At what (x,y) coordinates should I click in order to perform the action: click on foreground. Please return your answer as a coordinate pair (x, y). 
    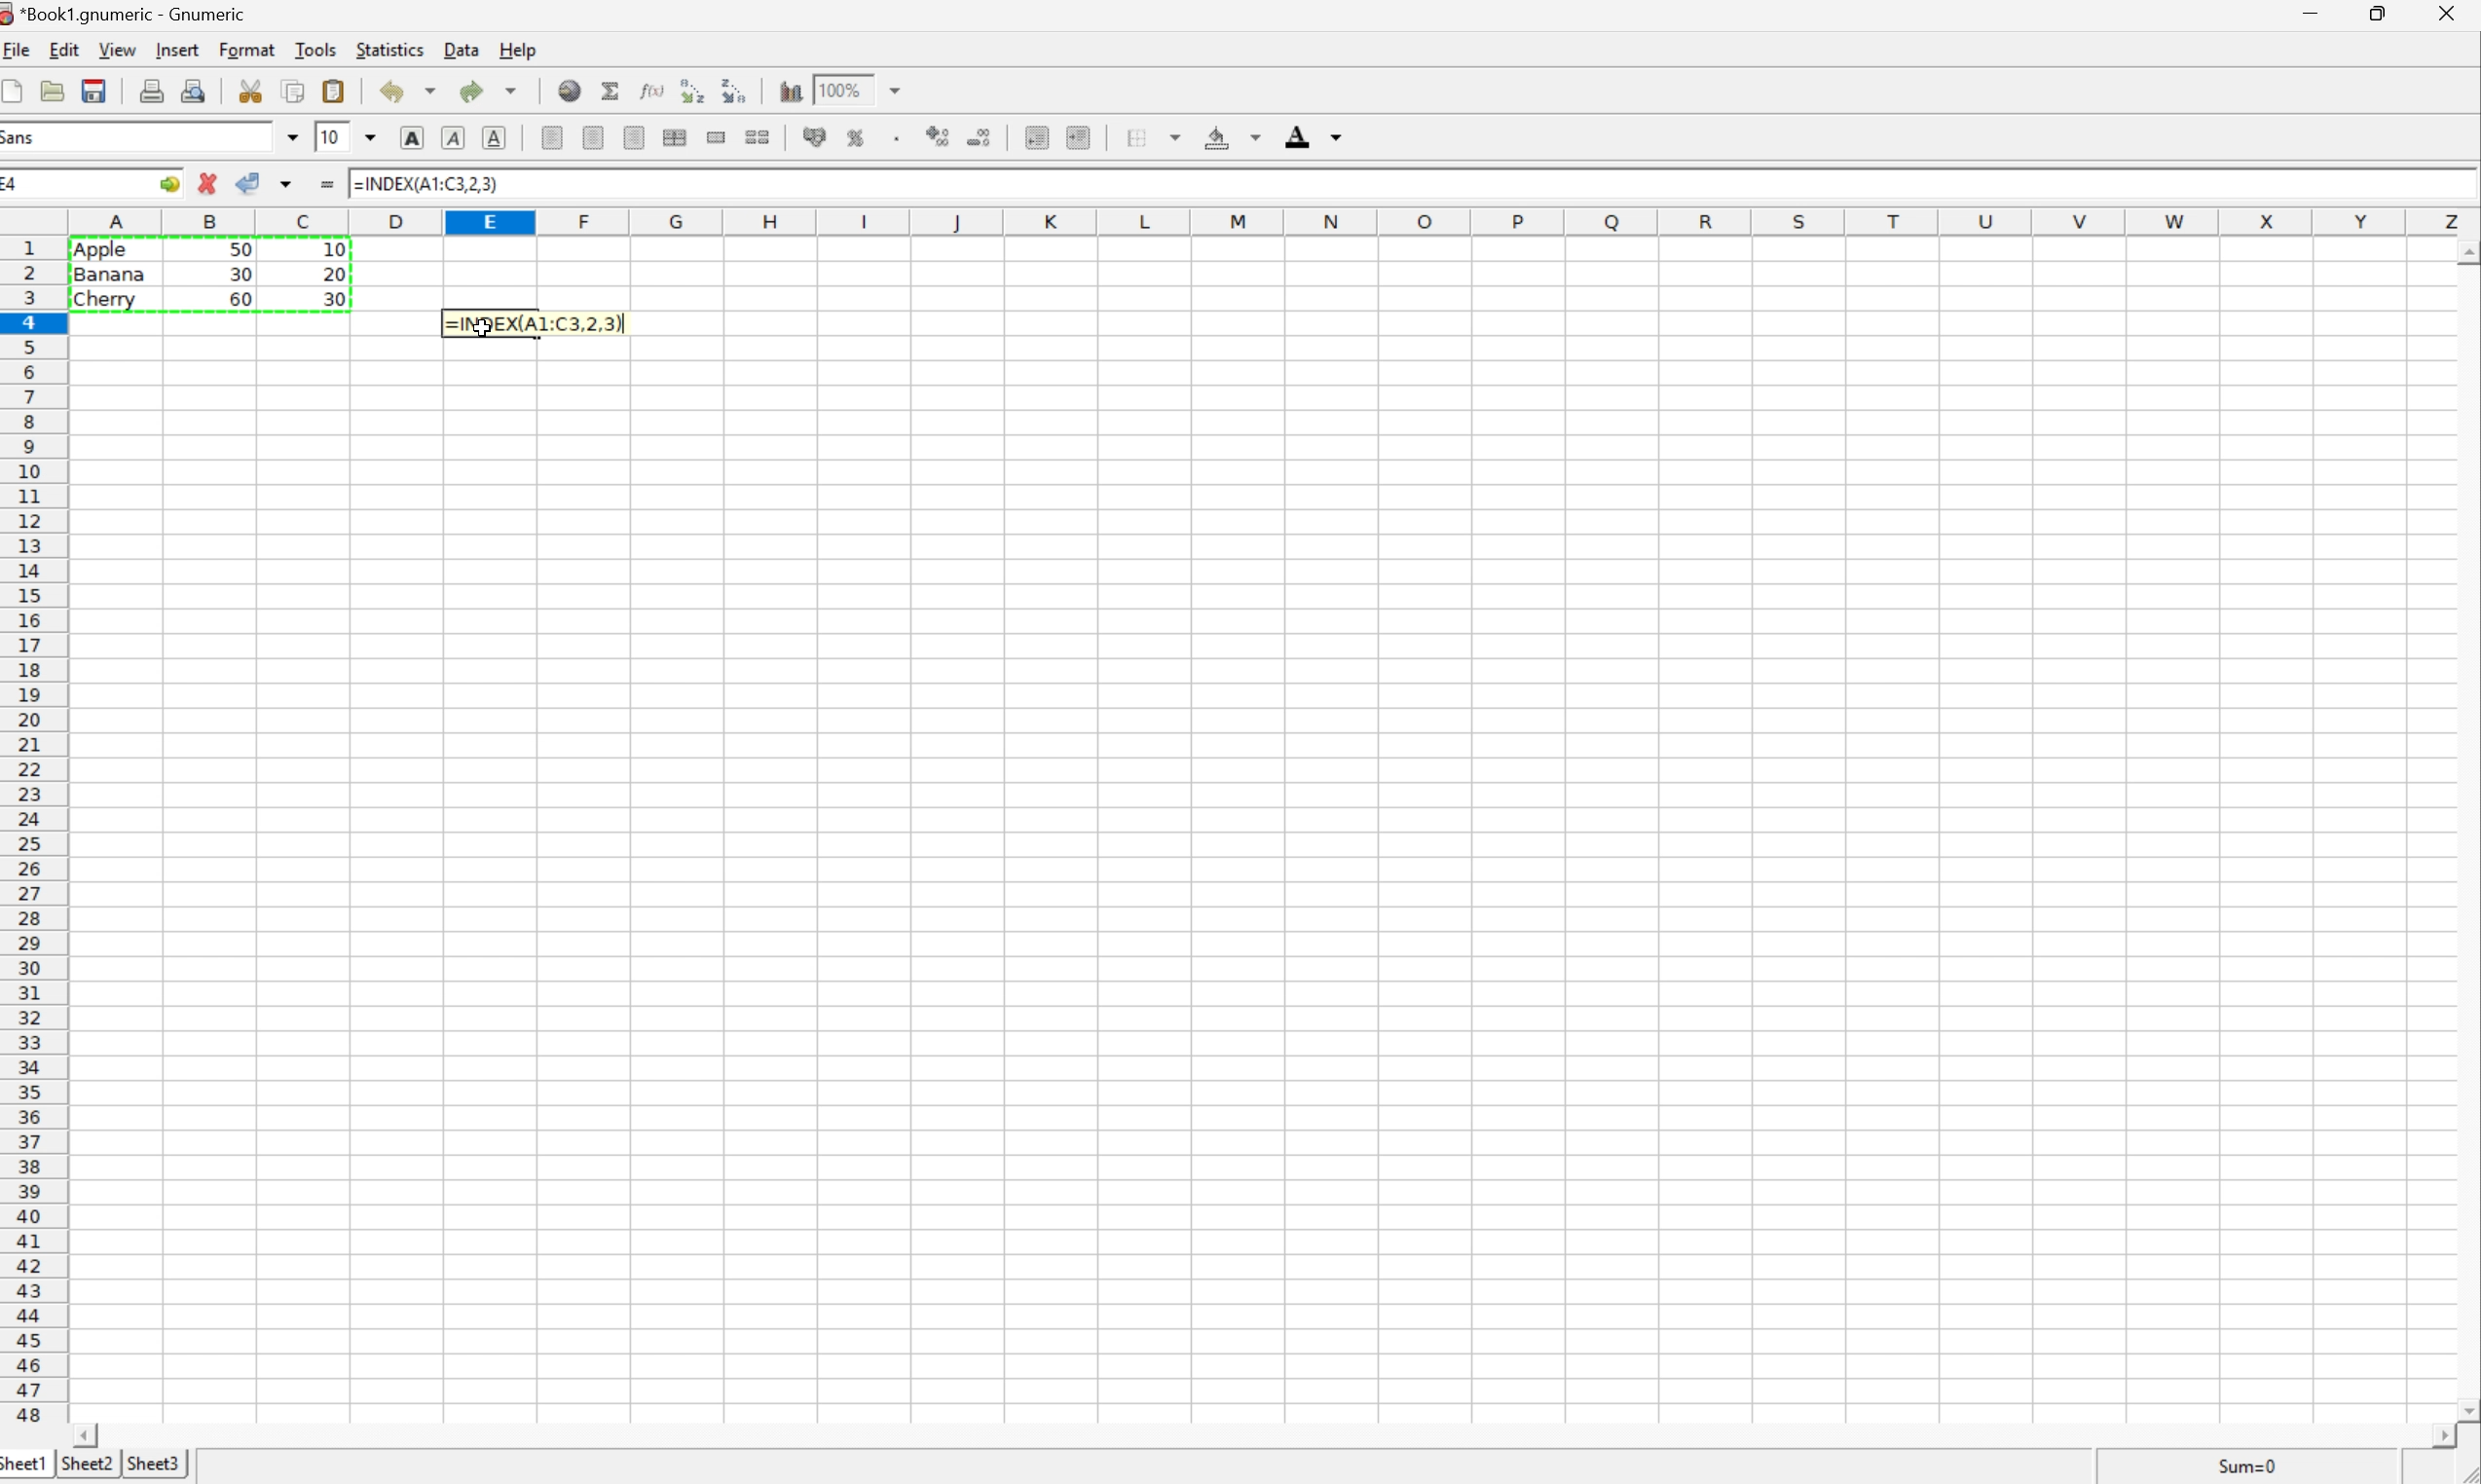
    Looking at the image, I should click on (1318, 135).